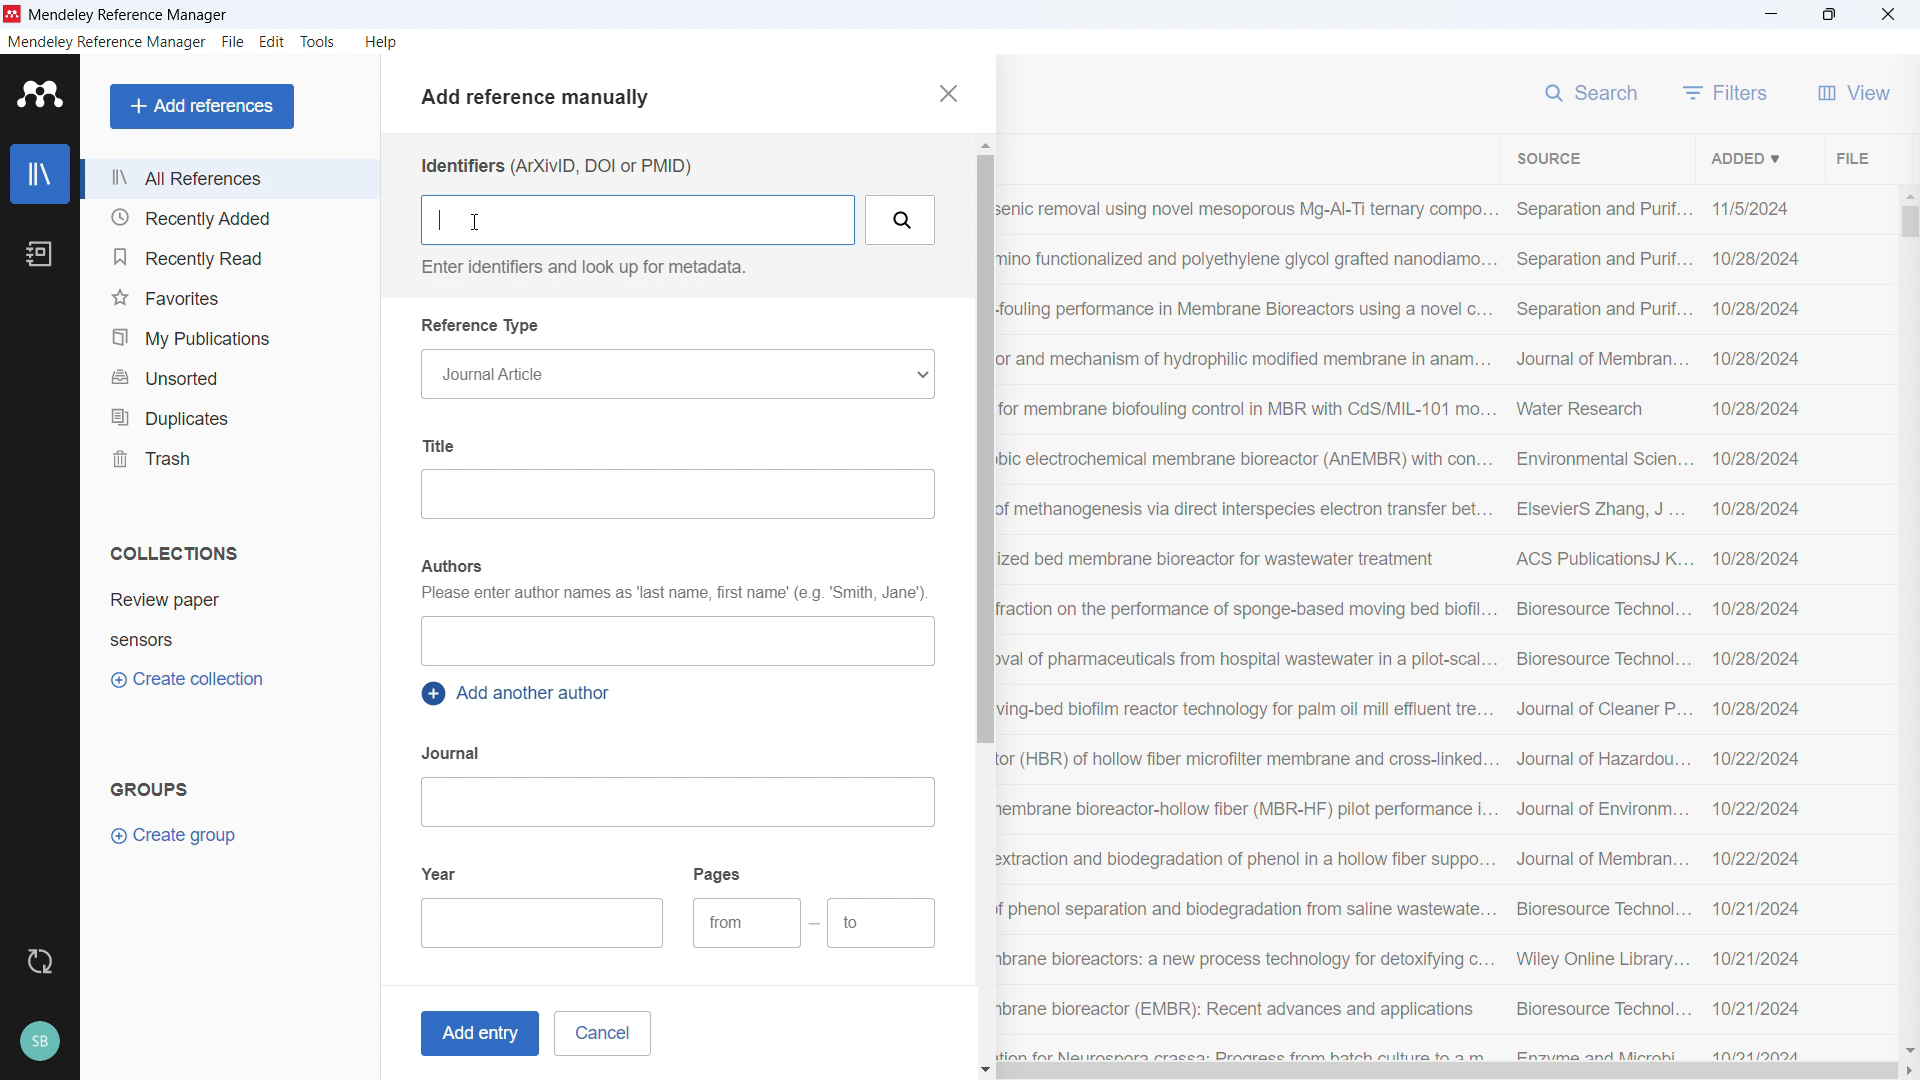 This screenshot has height=1080, width=1920. What do you see at coordinates (1743, 157) in the screenshot?
I see `Sort by date added ` at bounding box center [1743, 157].